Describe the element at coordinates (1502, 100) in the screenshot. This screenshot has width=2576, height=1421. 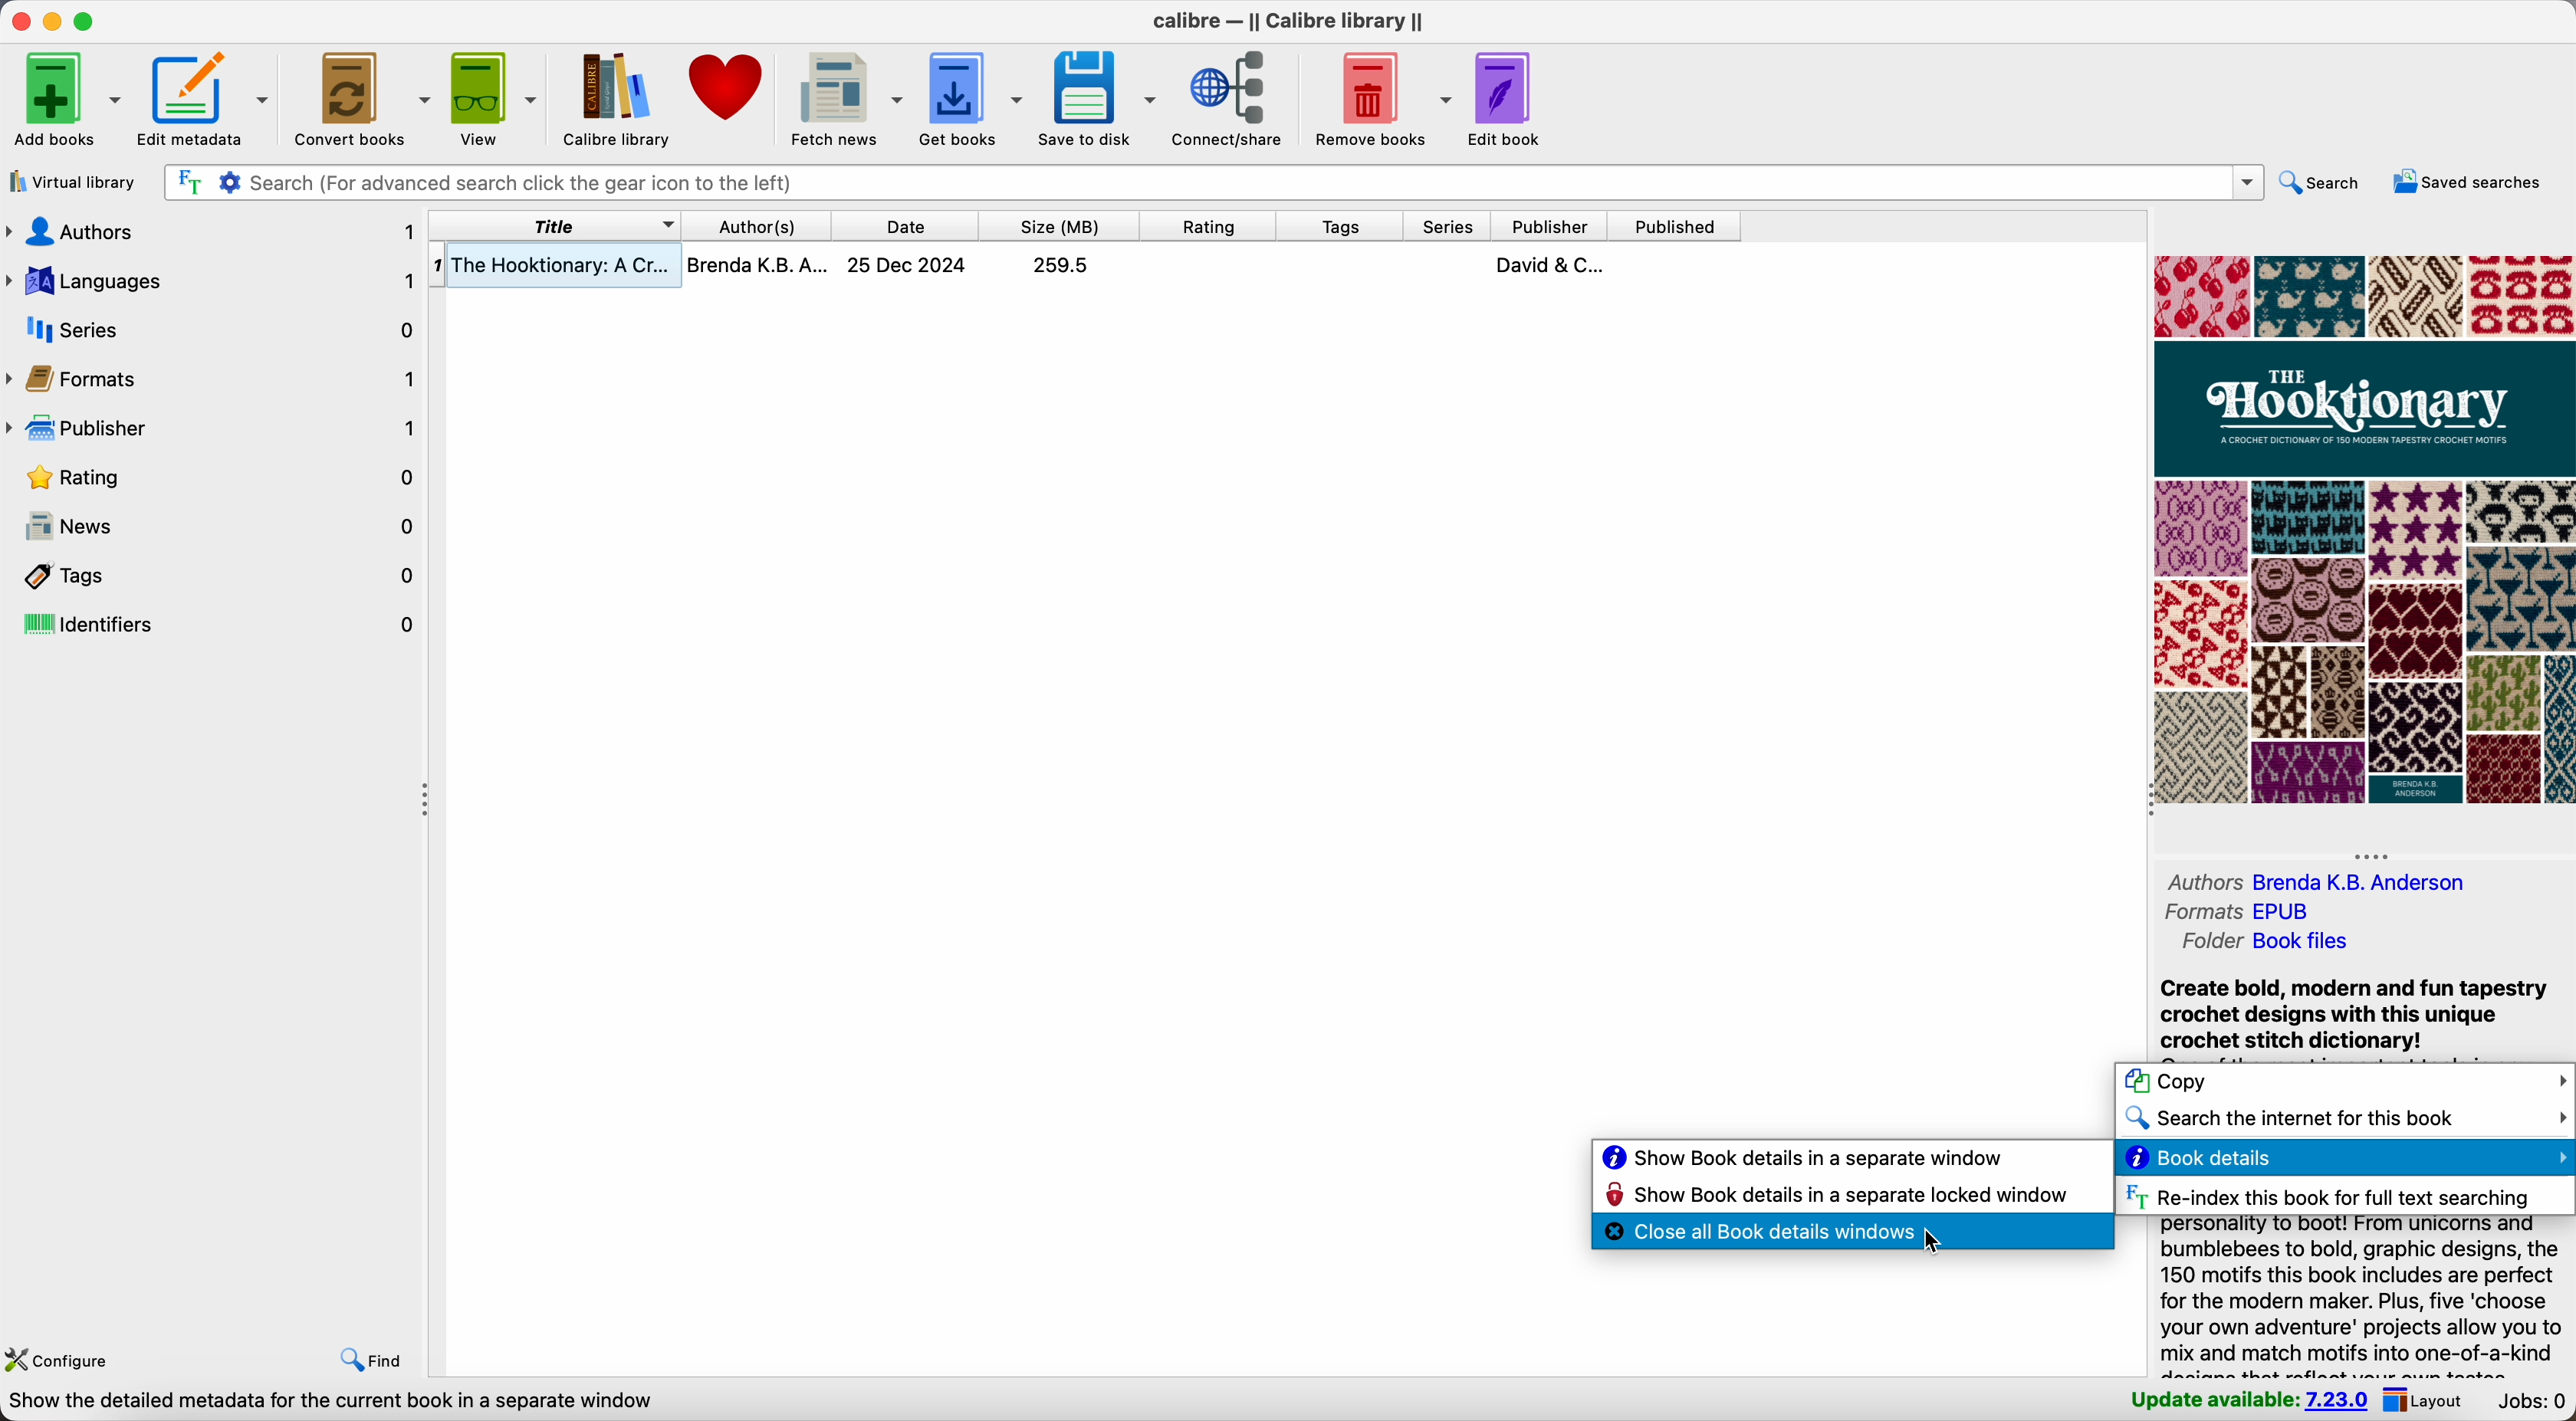
I see `edit book` at that location.